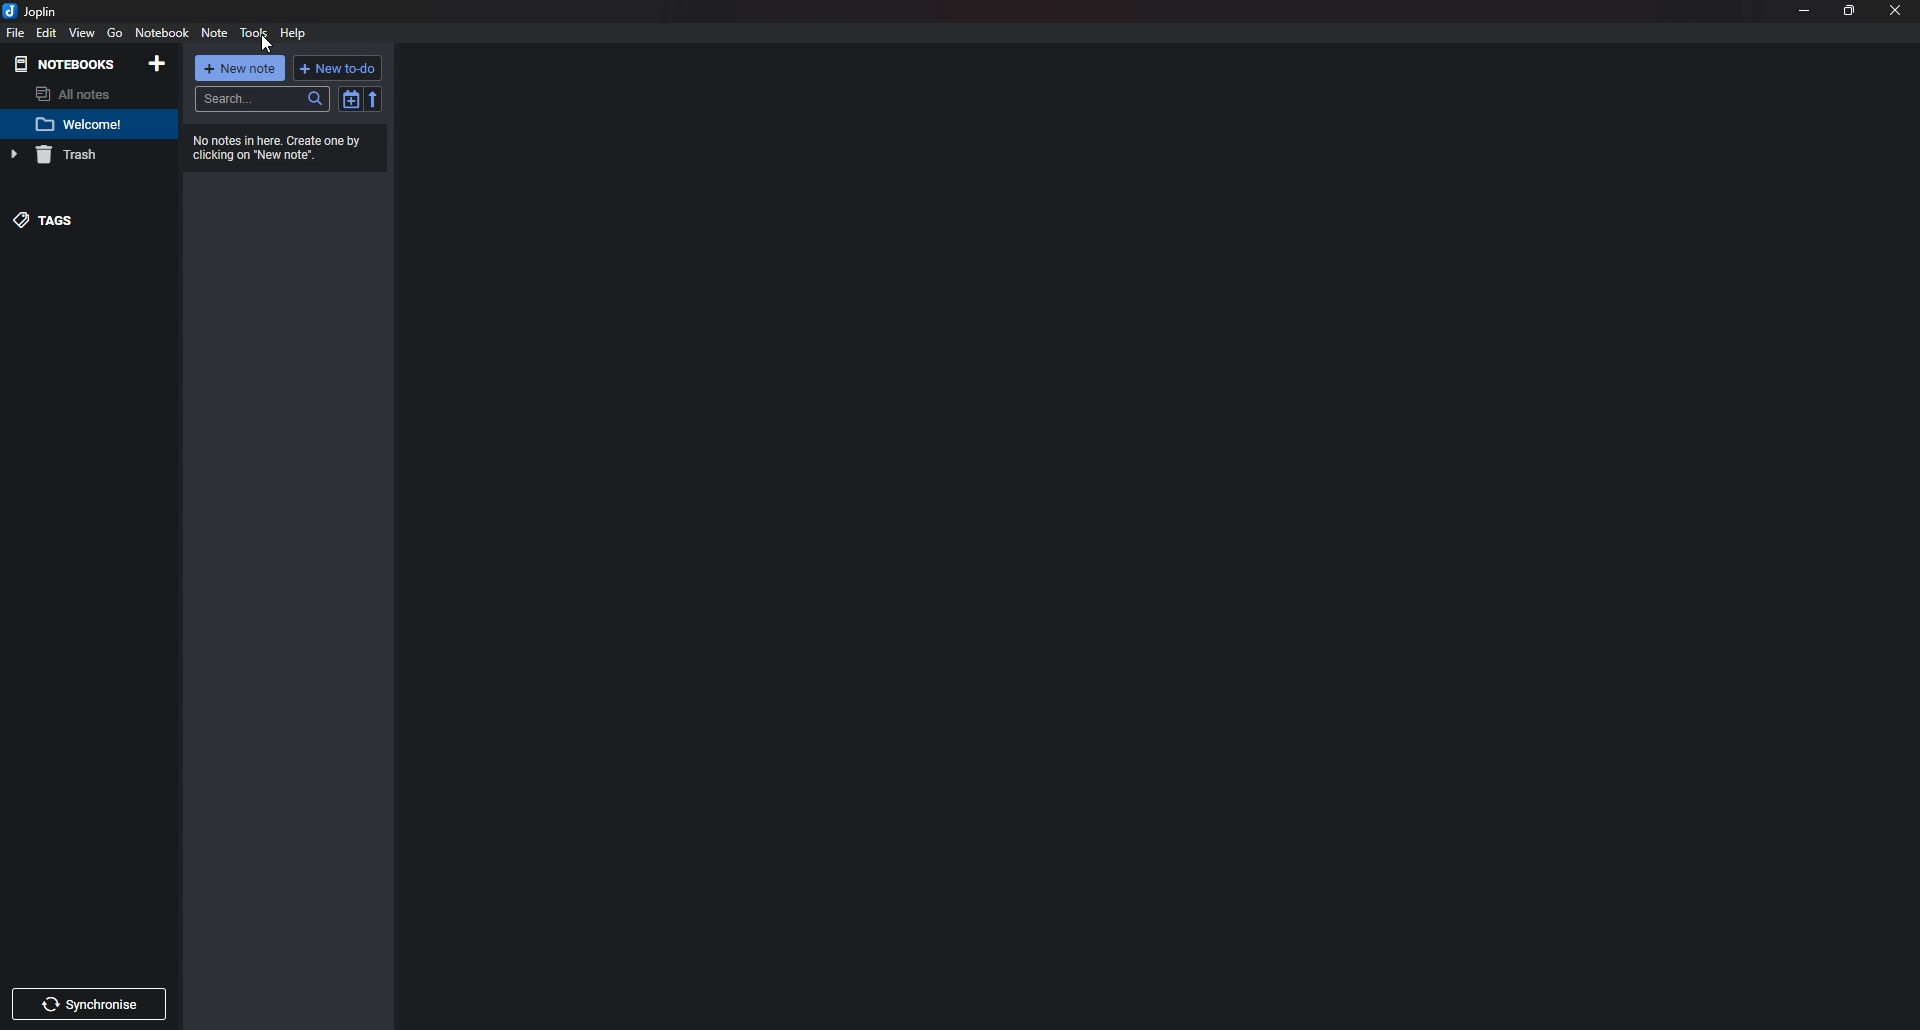 This screenshot has height=1030, width=1920. Describe the element at coordinates (1803, 11) in the screenshot. I see `Minimize` at that location.